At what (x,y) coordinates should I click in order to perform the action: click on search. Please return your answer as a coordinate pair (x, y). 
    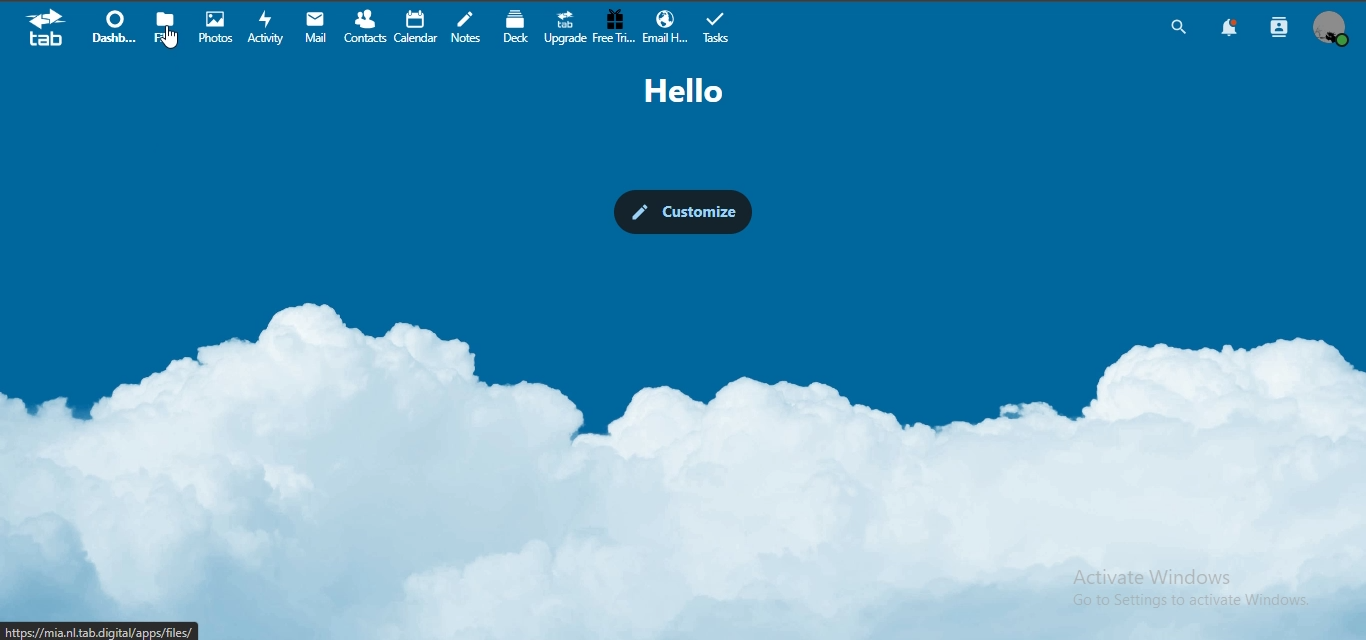
    Looking at the image, I should click on (1176, 27).